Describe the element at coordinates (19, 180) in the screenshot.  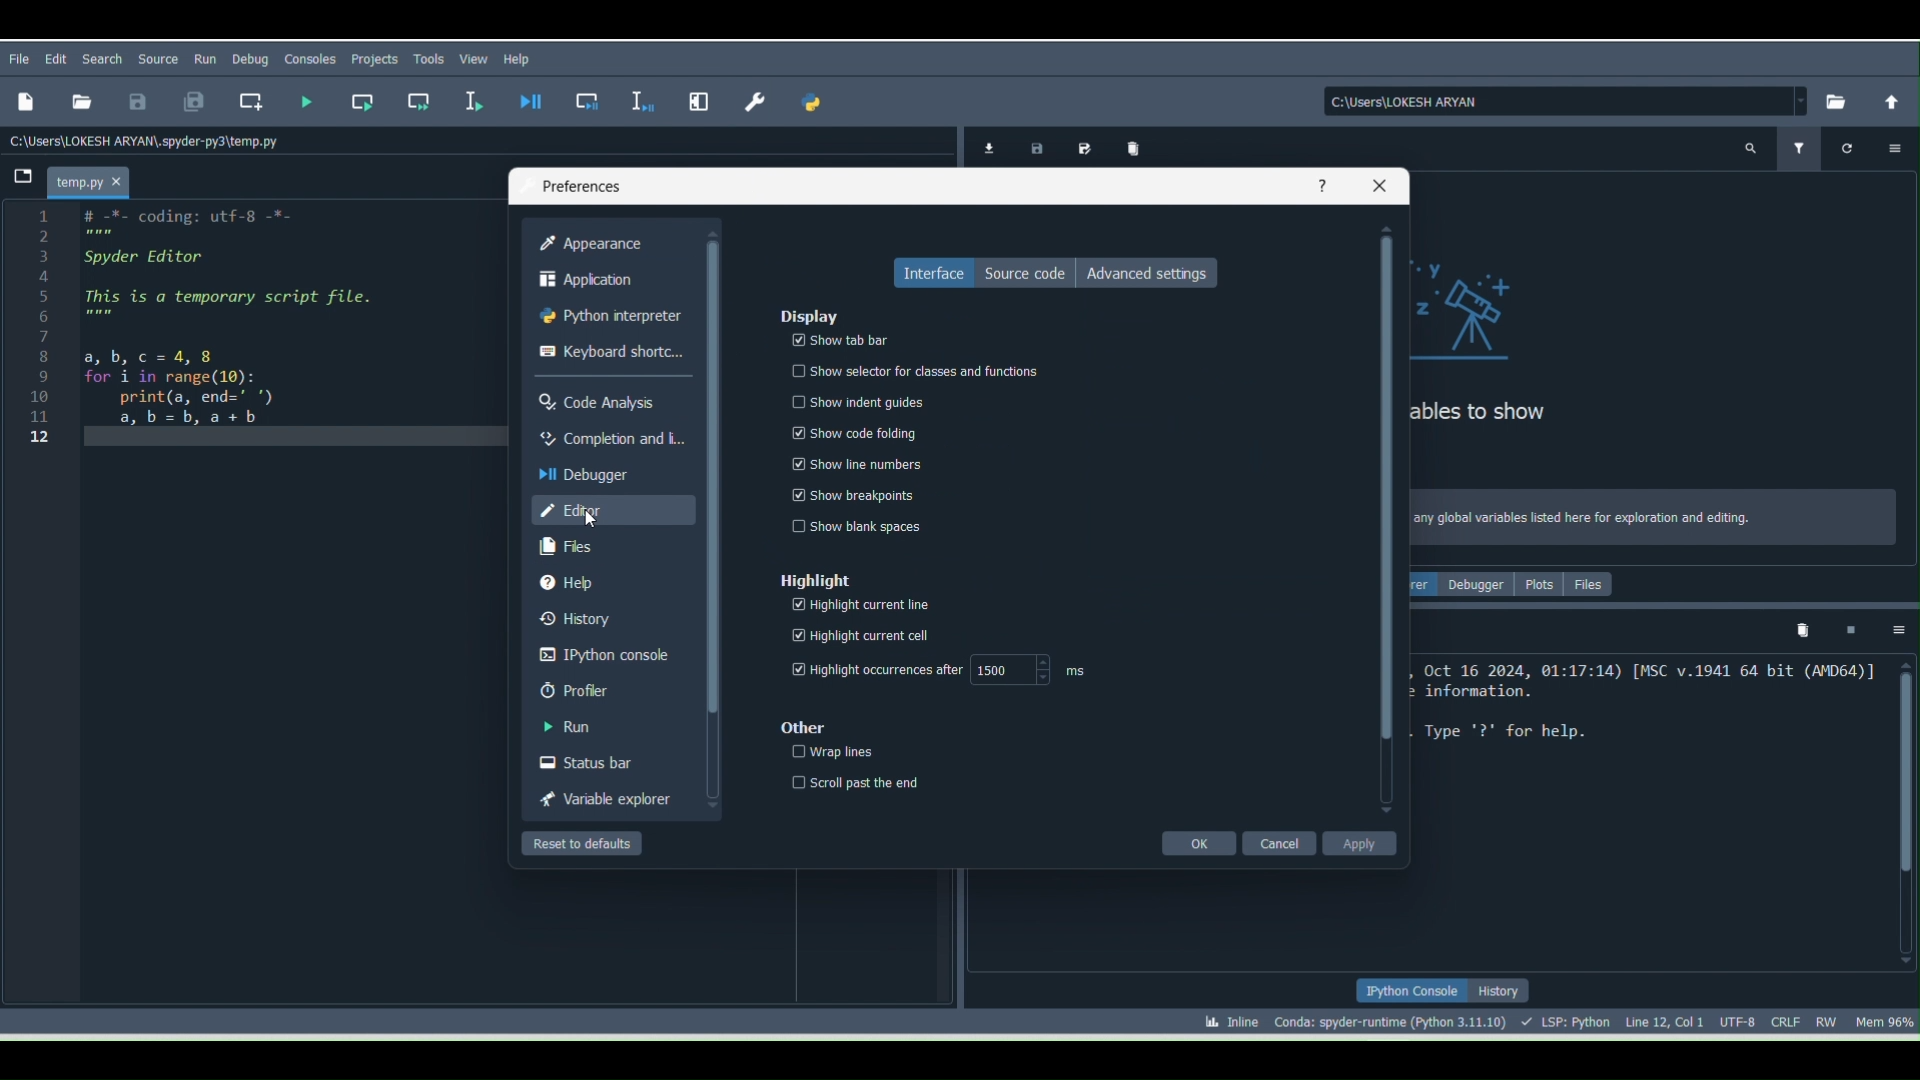
I see `Browse tabs` at that location.